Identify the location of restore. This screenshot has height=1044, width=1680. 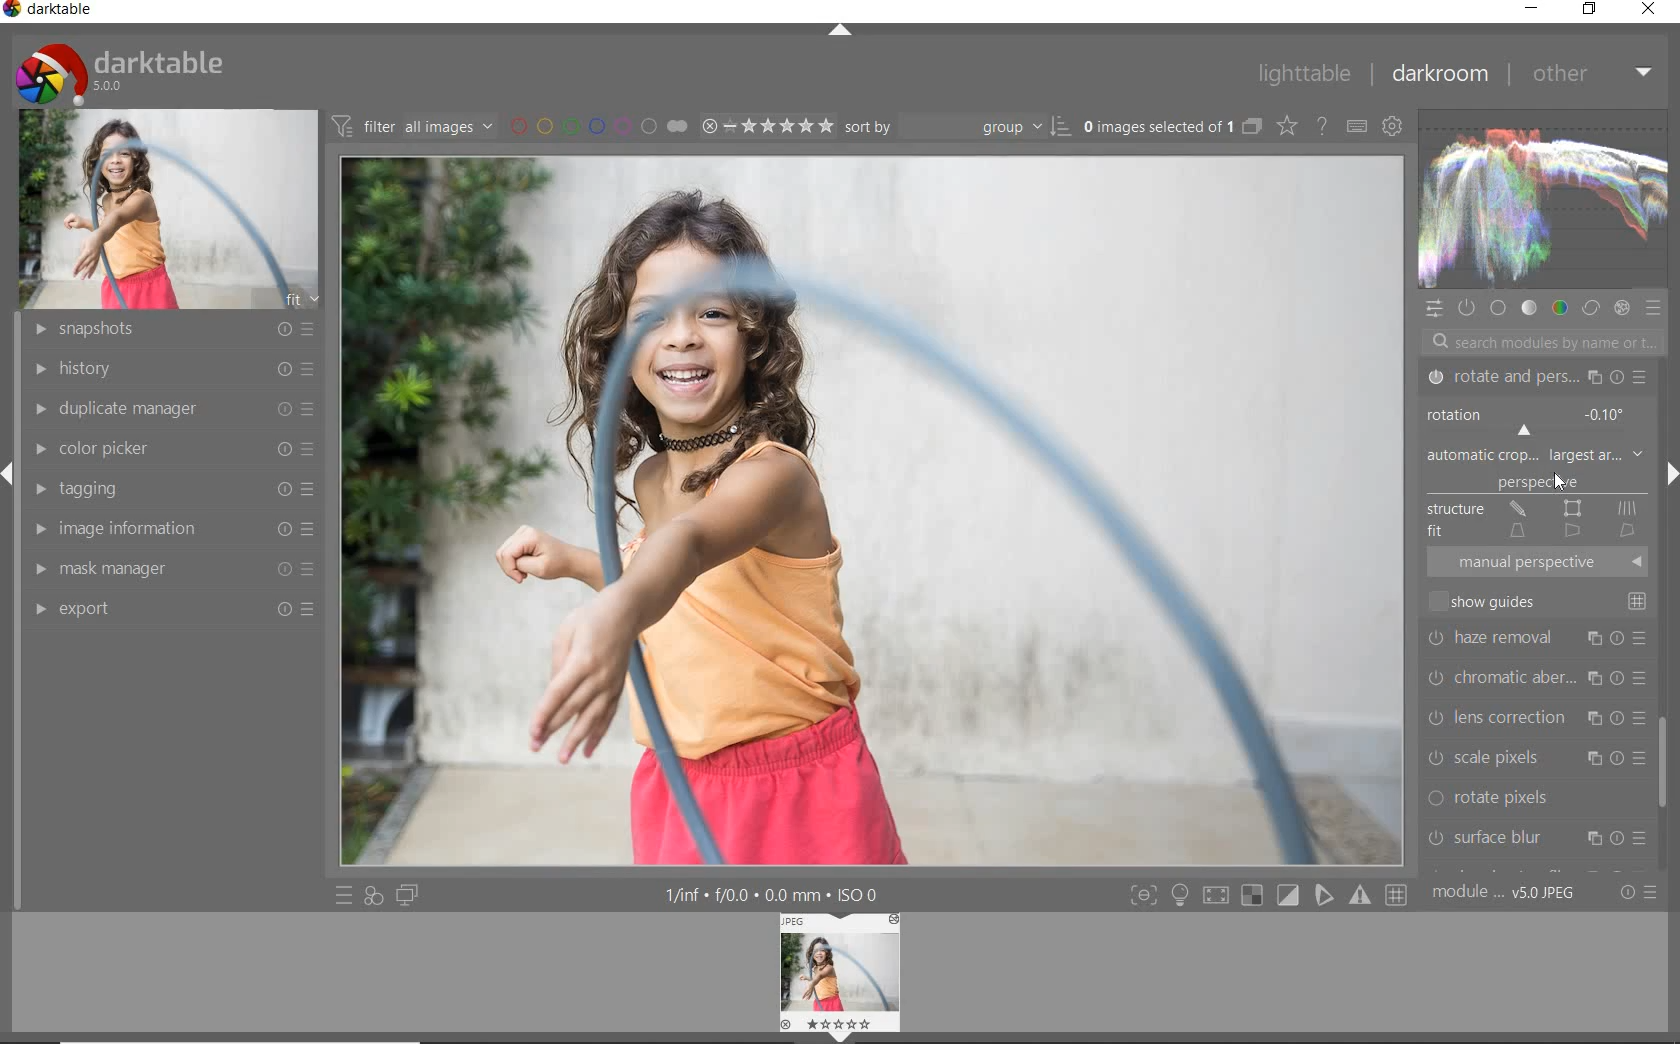
(1592, 9).